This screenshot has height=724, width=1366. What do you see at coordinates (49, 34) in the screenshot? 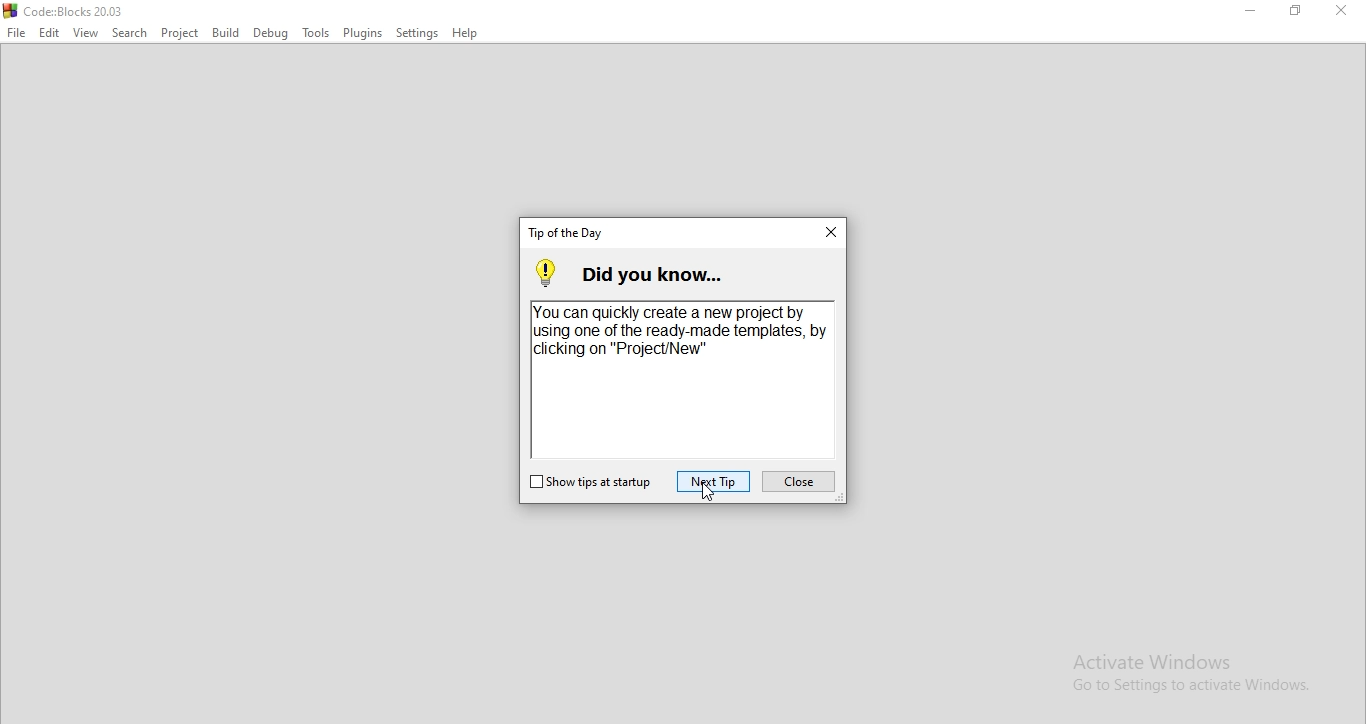
I see `Edit ` at bounding box center [49, 34].